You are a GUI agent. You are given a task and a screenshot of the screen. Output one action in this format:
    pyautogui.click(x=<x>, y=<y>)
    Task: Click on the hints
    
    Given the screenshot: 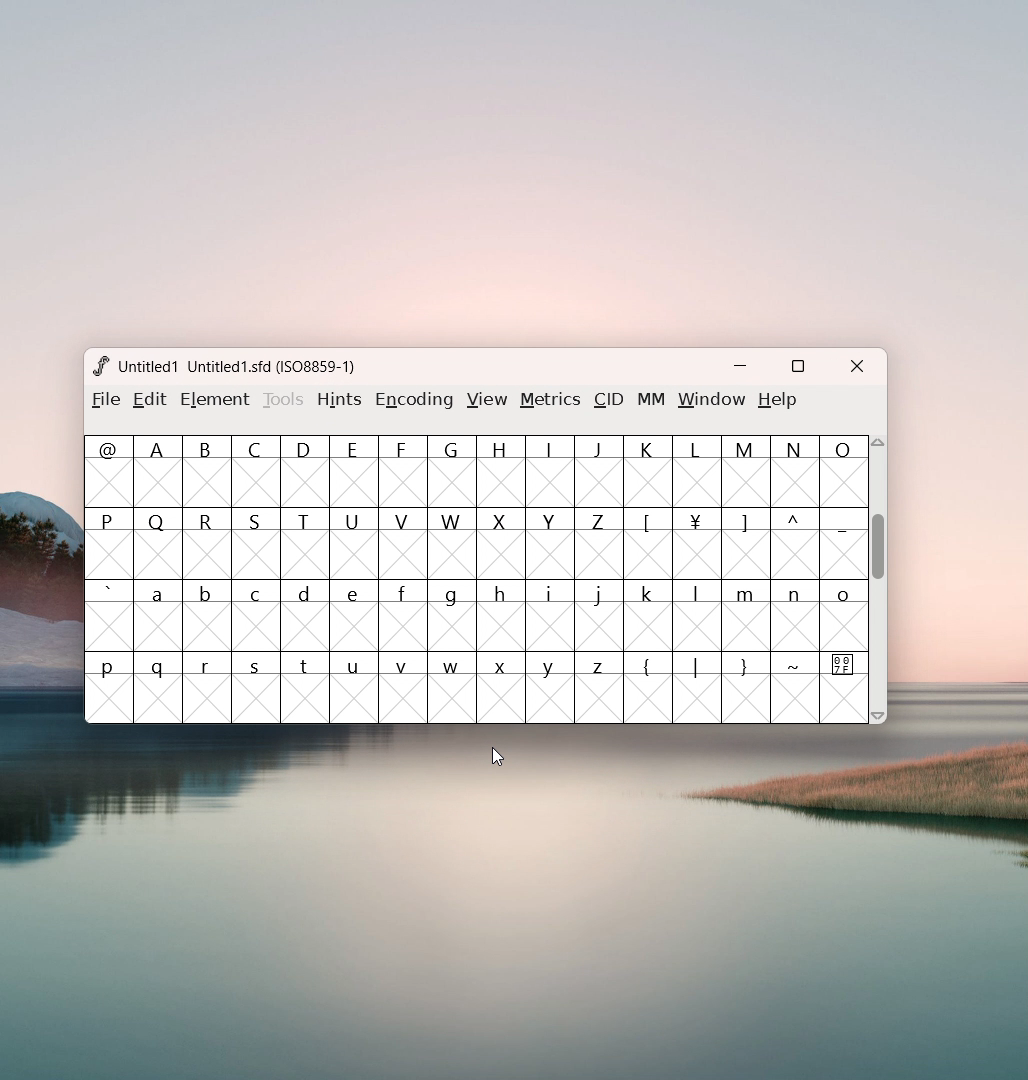 What is the action you would take?
    pyautogui.click(x=340, y=400)
    